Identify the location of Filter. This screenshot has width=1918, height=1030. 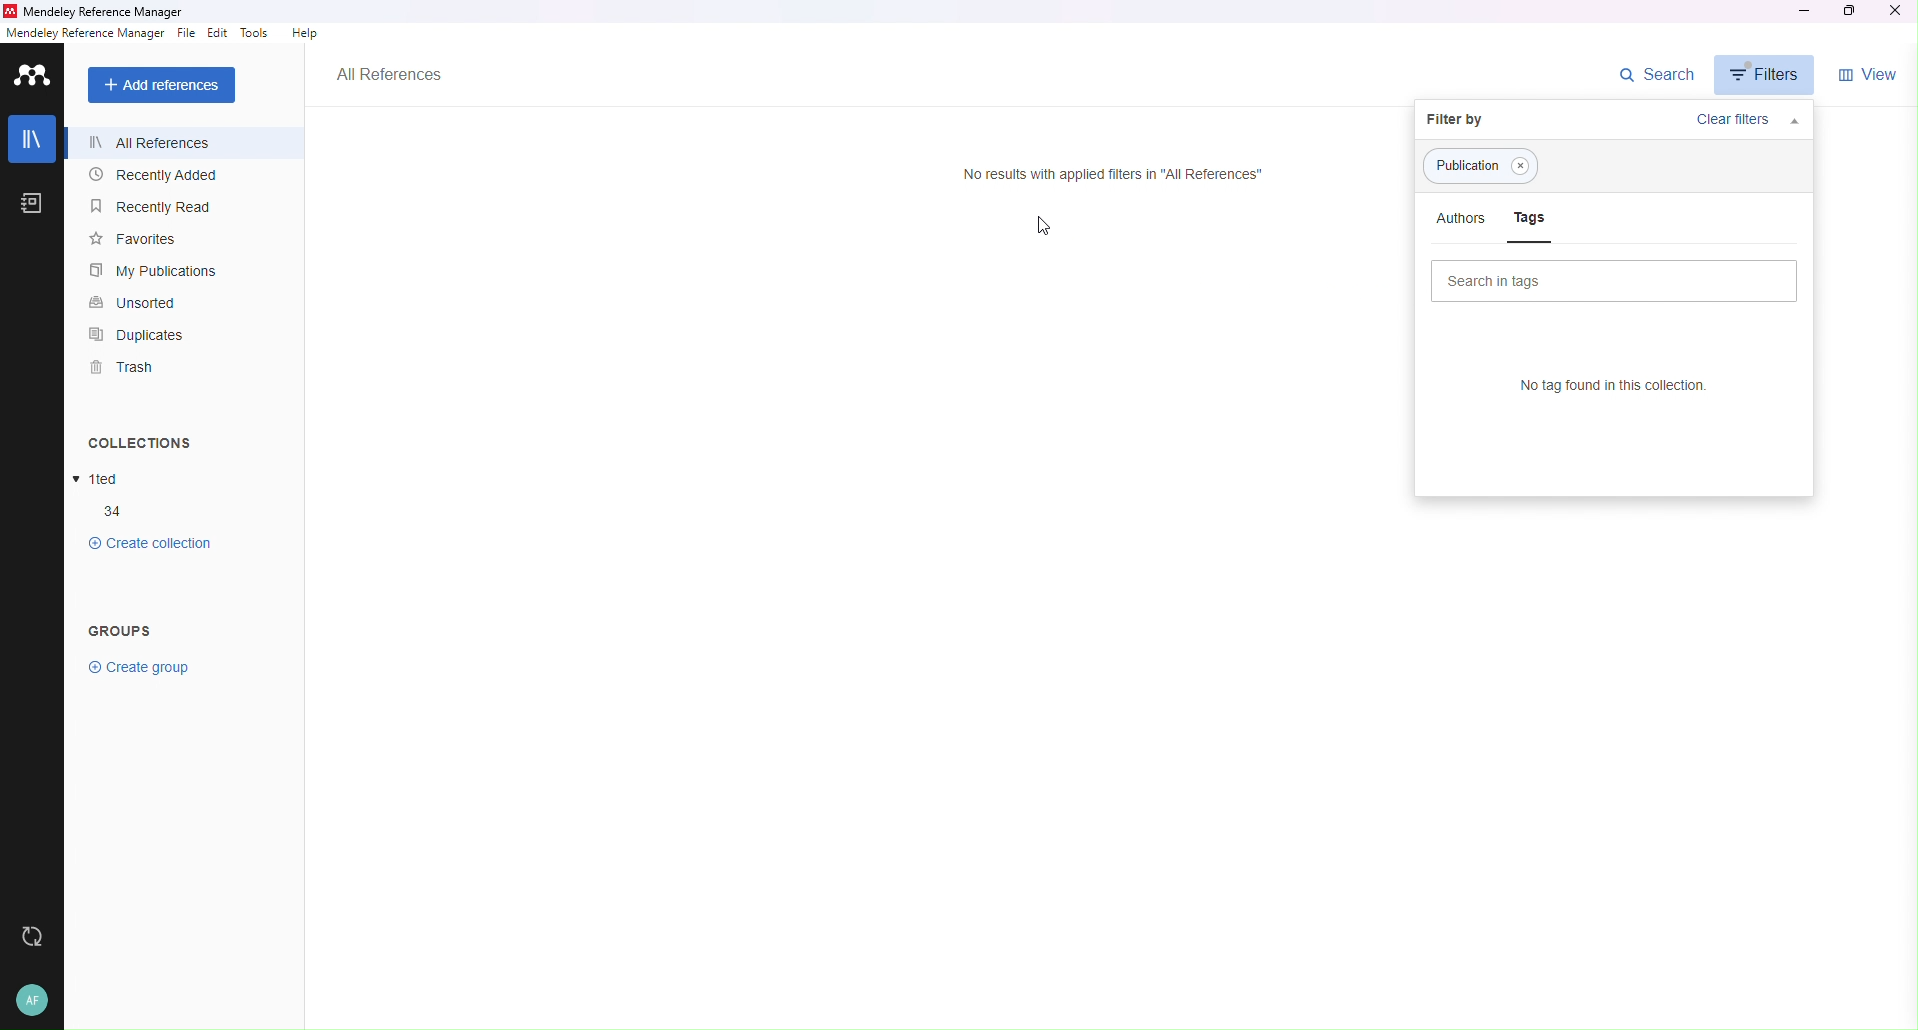
(1767, 73).